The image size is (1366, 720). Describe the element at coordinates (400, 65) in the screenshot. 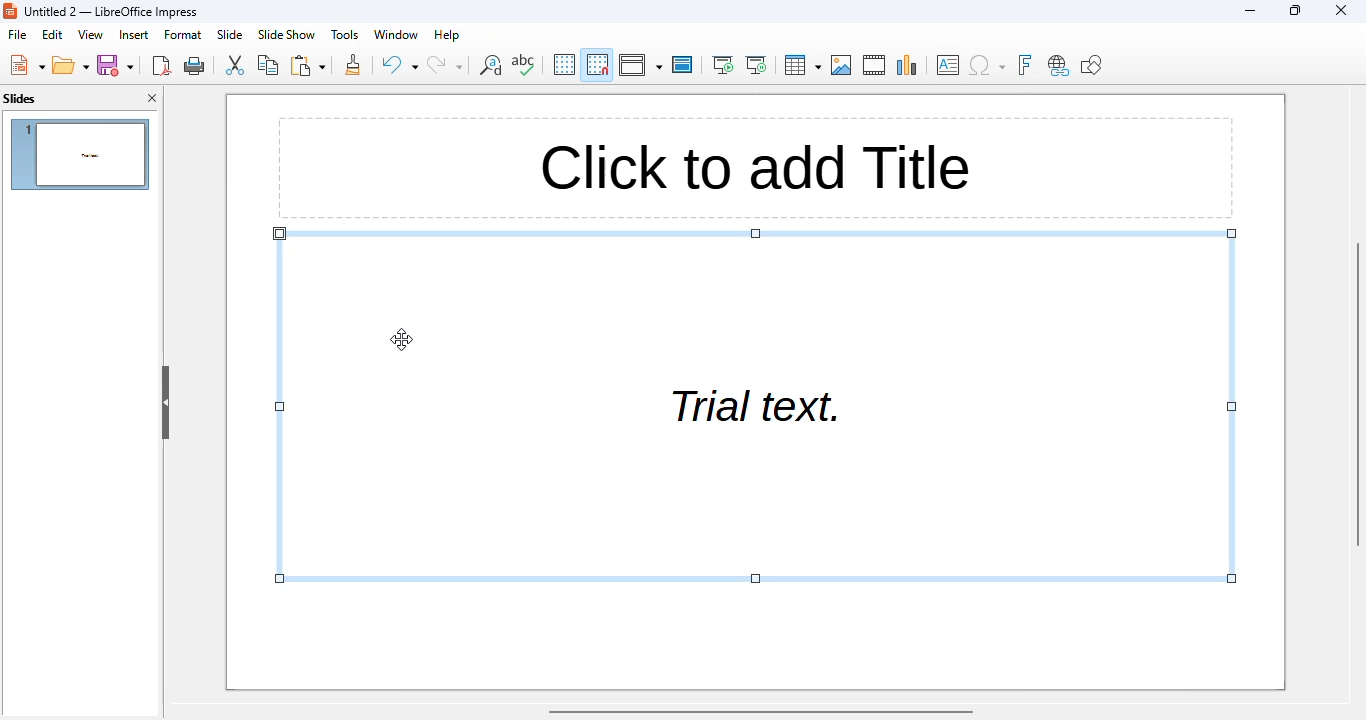

I see `undo` at that location.